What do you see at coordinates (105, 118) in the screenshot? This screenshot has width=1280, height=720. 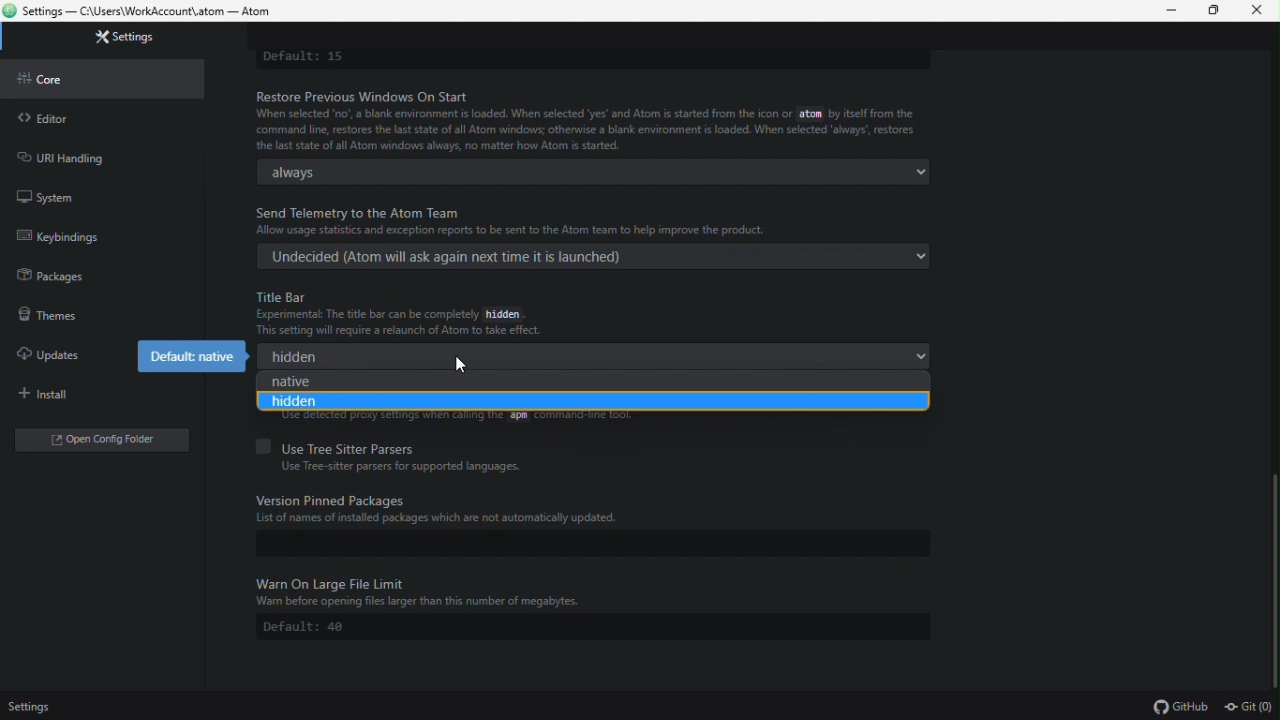 I see `Editor` at bounding box center [105, 118].